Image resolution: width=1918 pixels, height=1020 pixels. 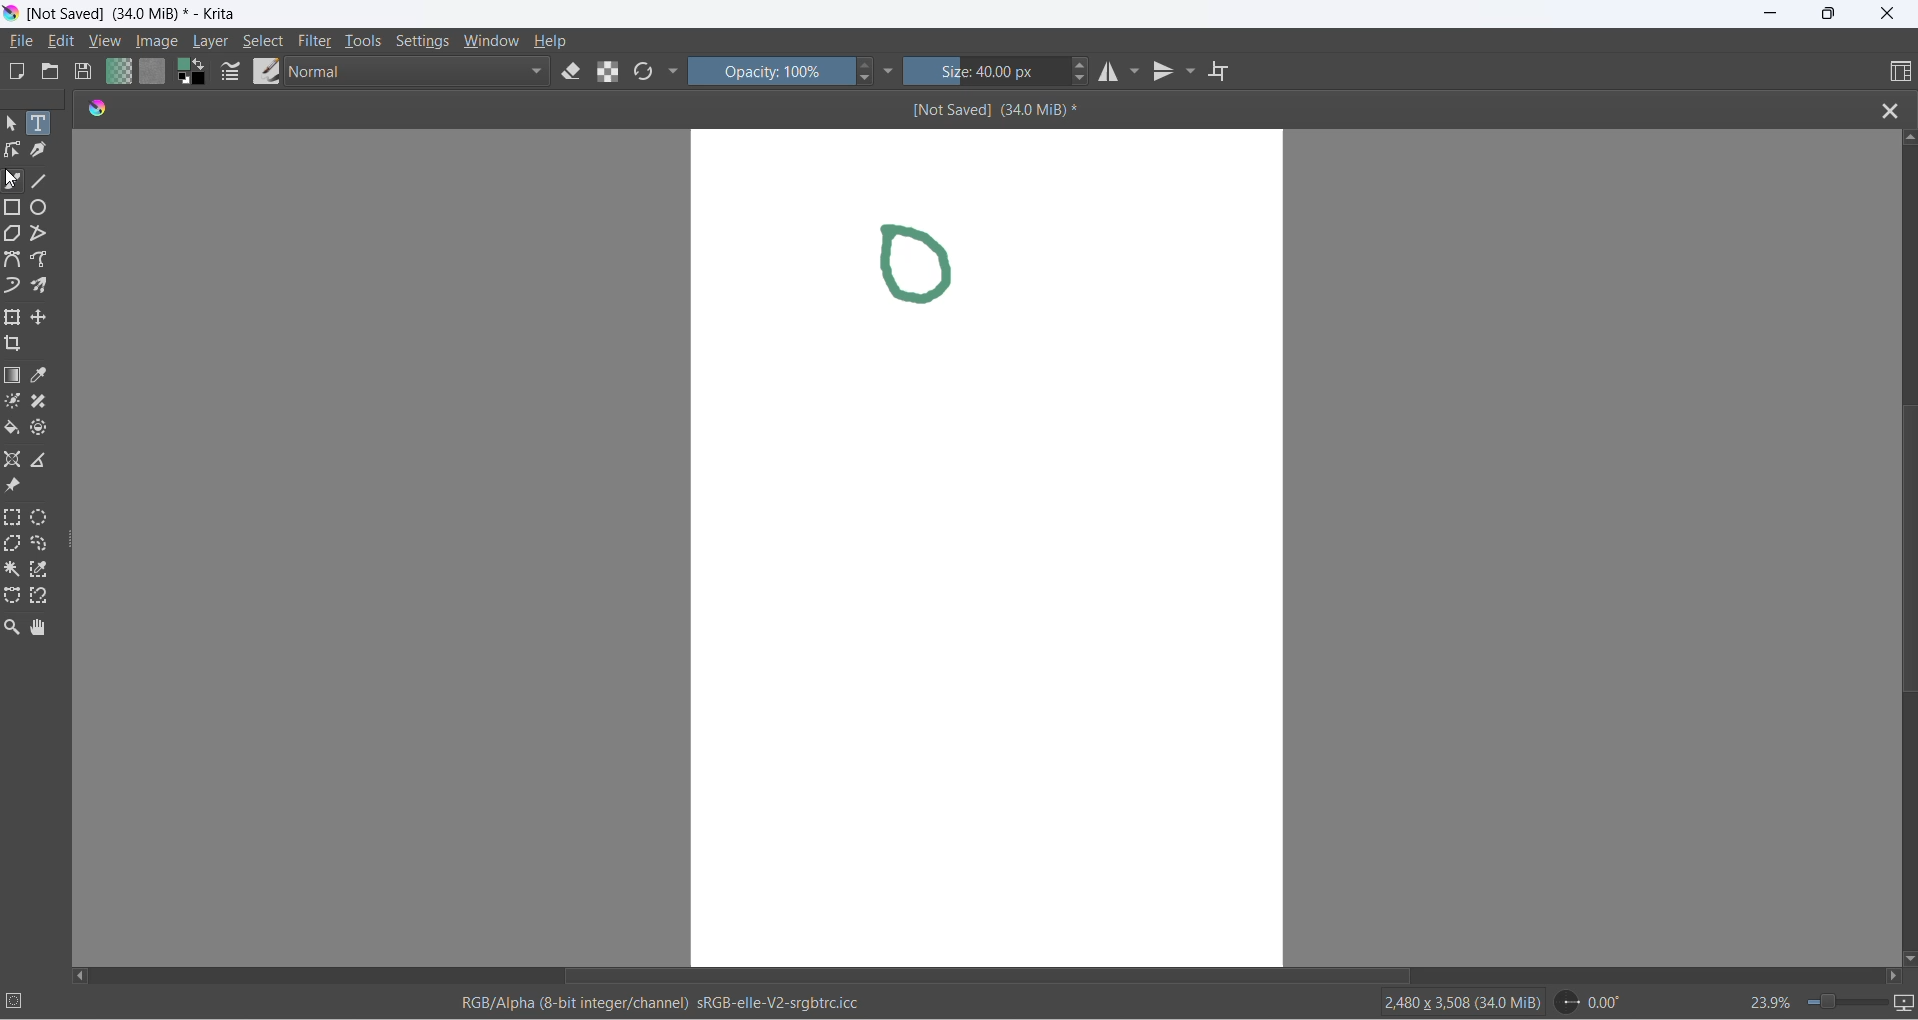 What do you see at coordinates (1906, 138) in the screenshot?
I see `scroll up button` at bounding box center [1906, 138].